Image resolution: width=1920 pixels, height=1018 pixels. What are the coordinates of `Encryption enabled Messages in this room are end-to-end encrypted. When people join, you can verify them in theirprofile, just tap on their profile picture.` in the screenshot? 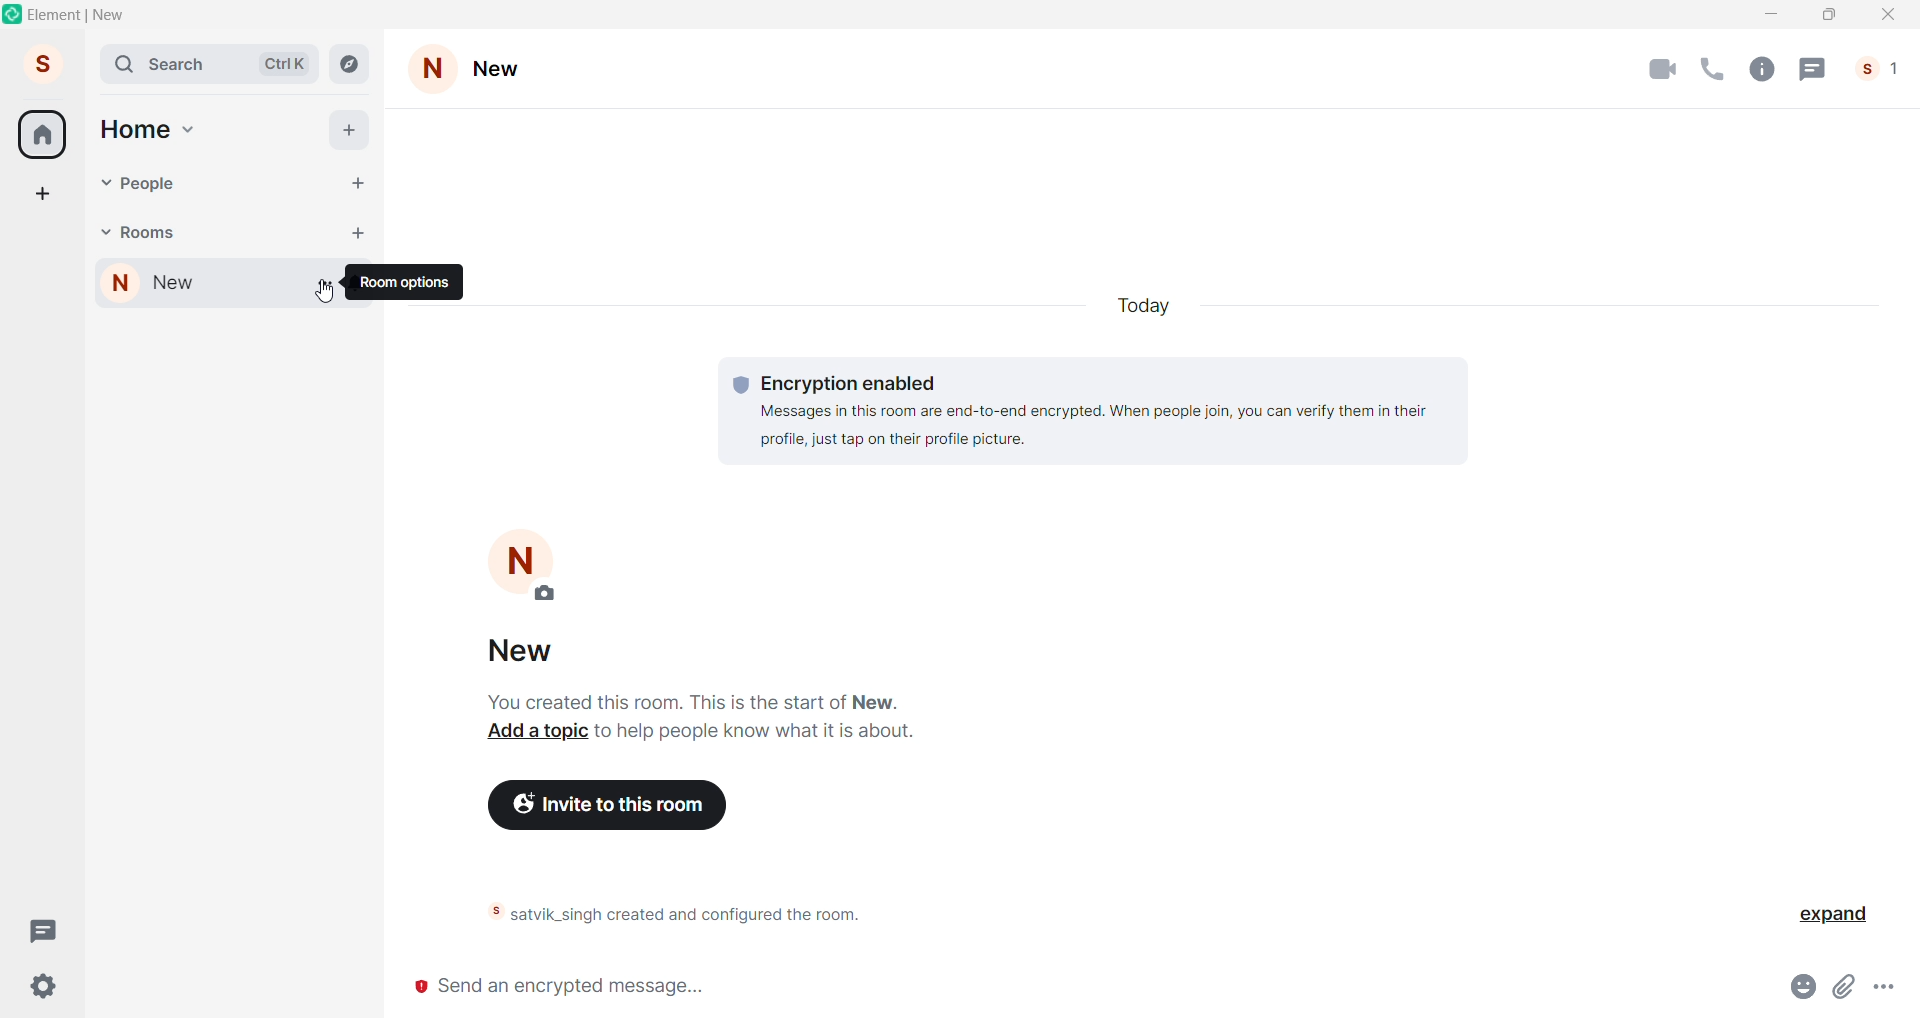 It's located at (1092, 408).